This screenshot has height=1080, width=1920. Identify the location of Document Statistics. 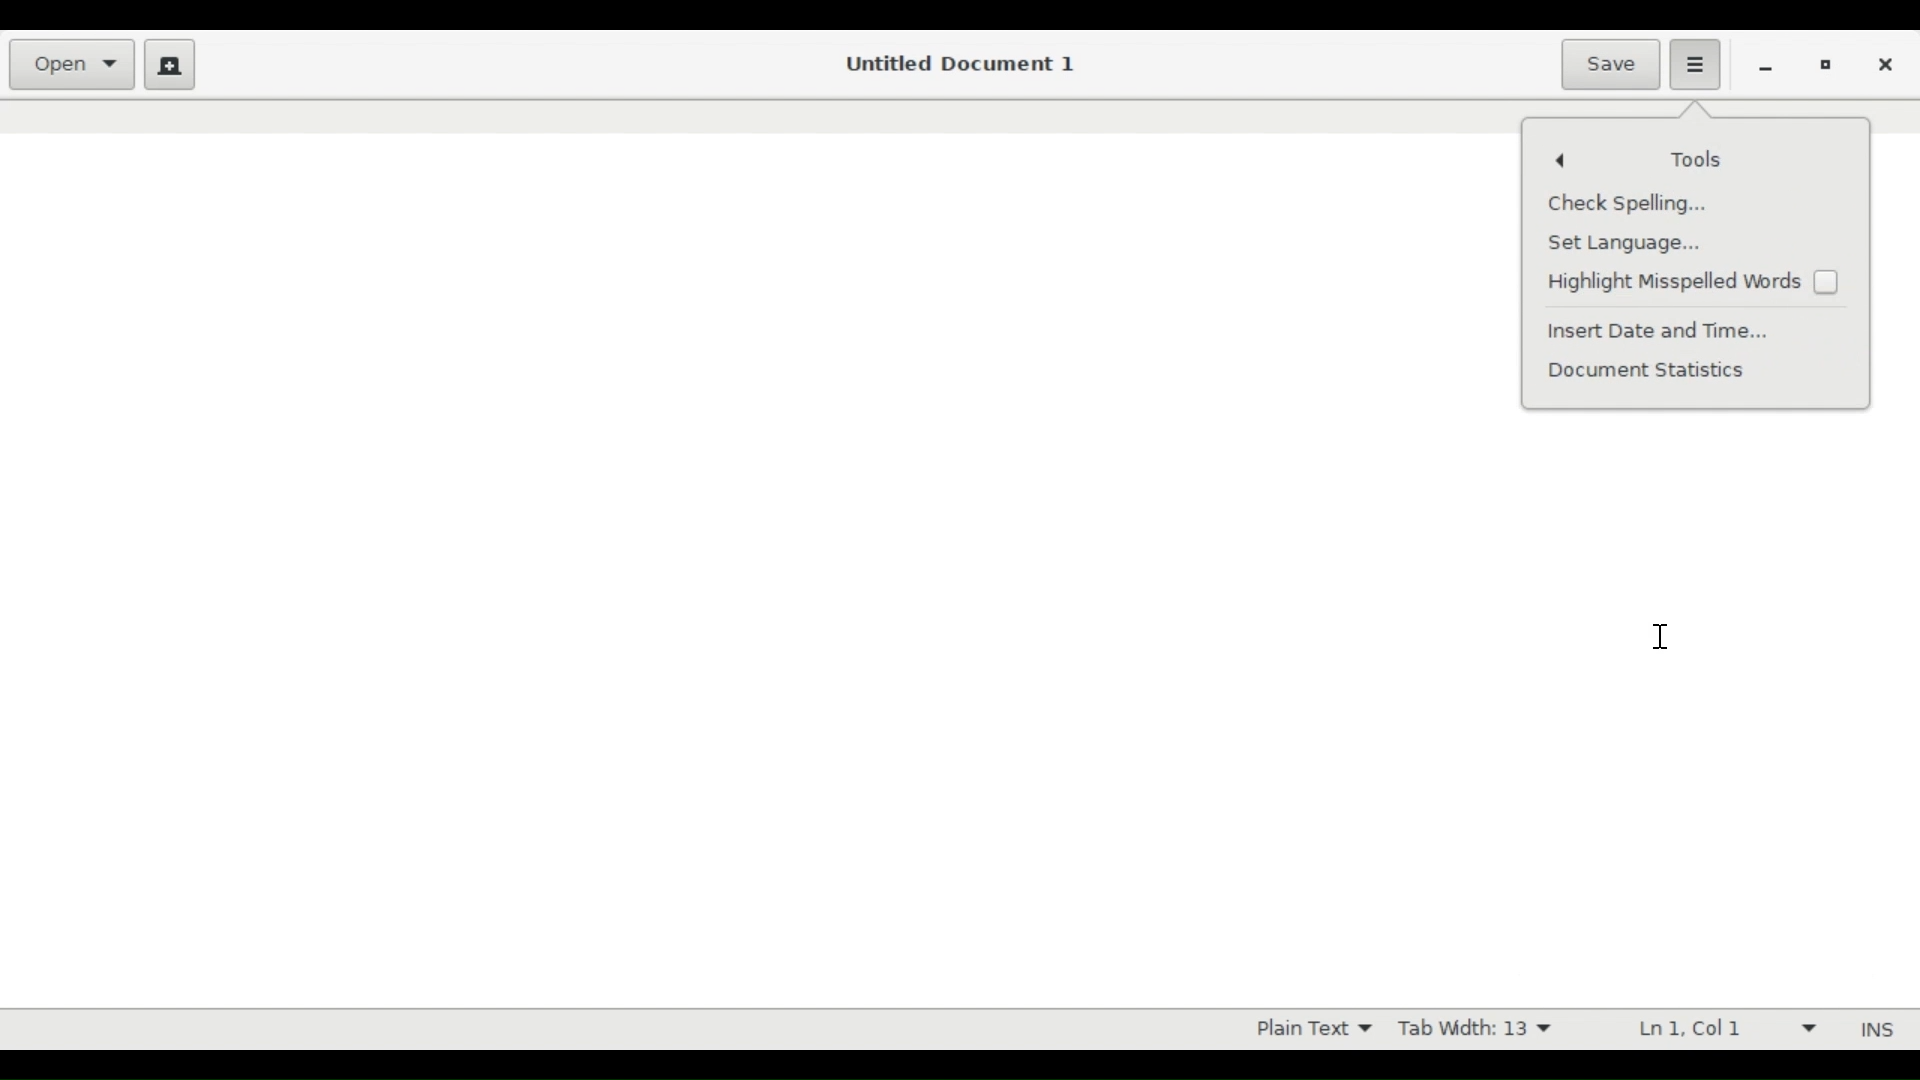
(1650, 370).